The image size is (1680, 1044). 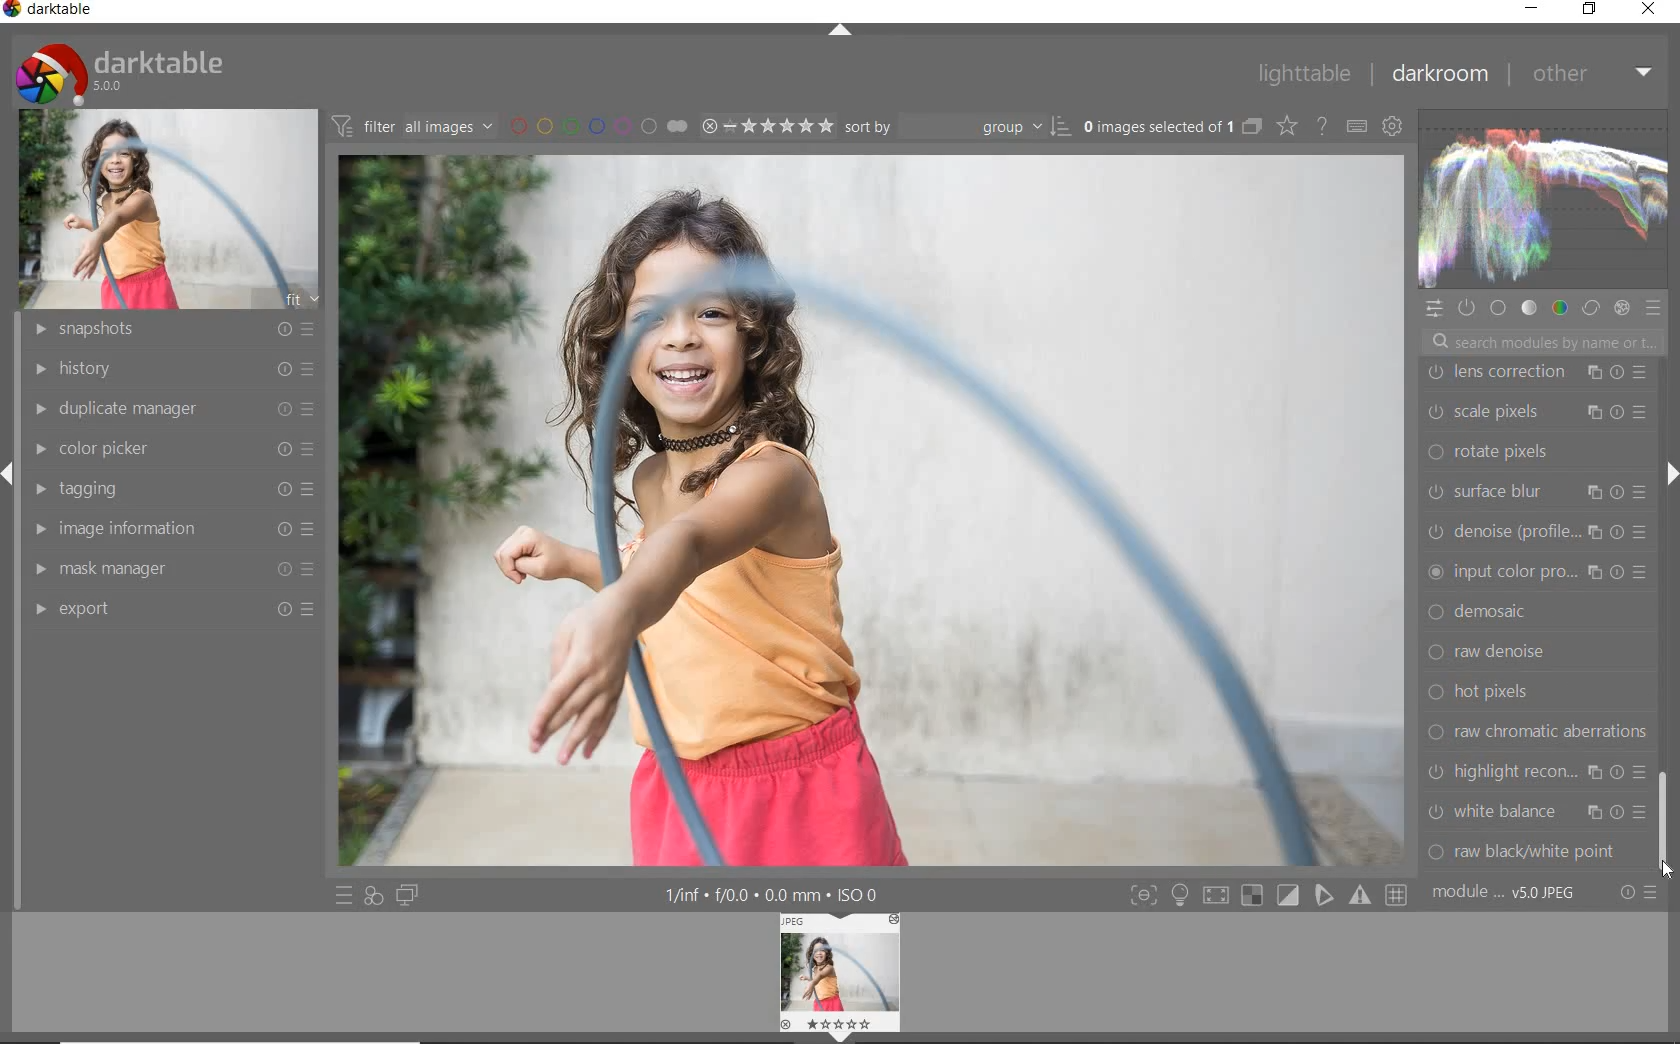 What do you see at coordinates (1536, 412) in the screenshot?
I see `framing` at bounding box center [1536, 412].